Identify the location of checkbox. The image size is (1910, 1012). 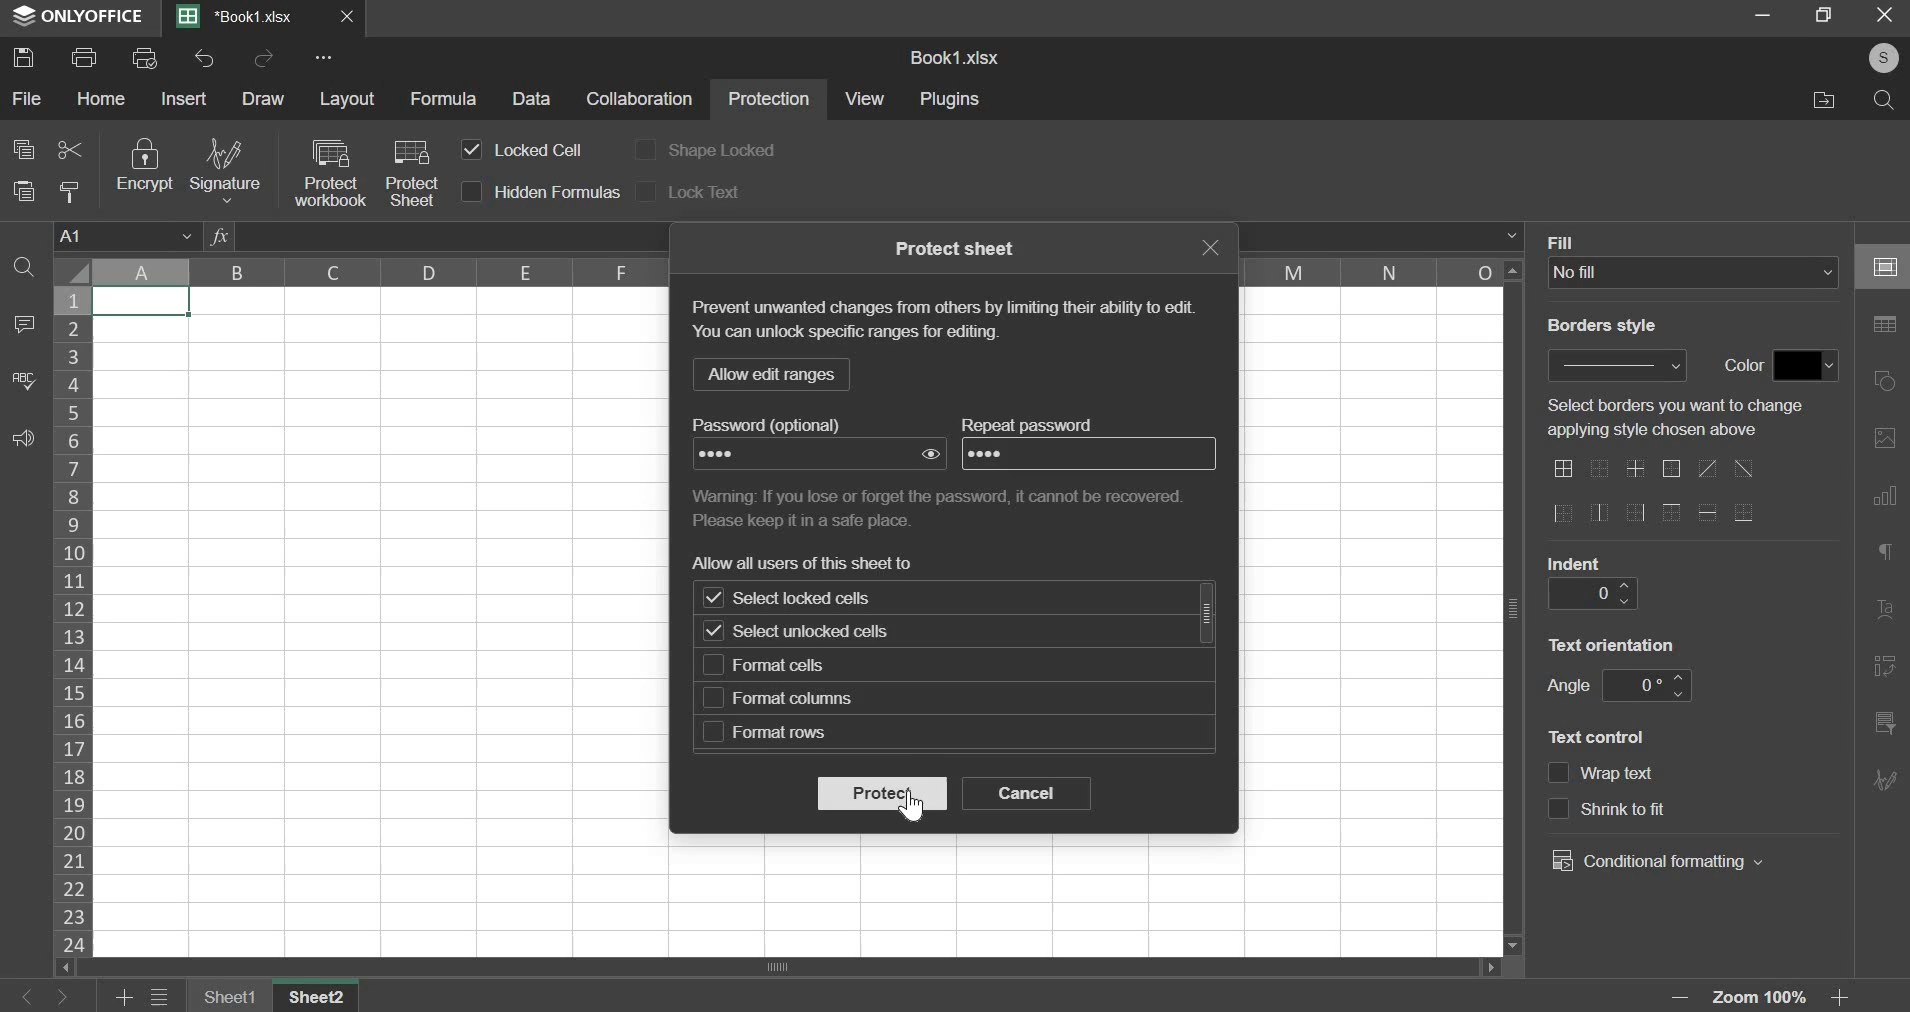
(645, 148).